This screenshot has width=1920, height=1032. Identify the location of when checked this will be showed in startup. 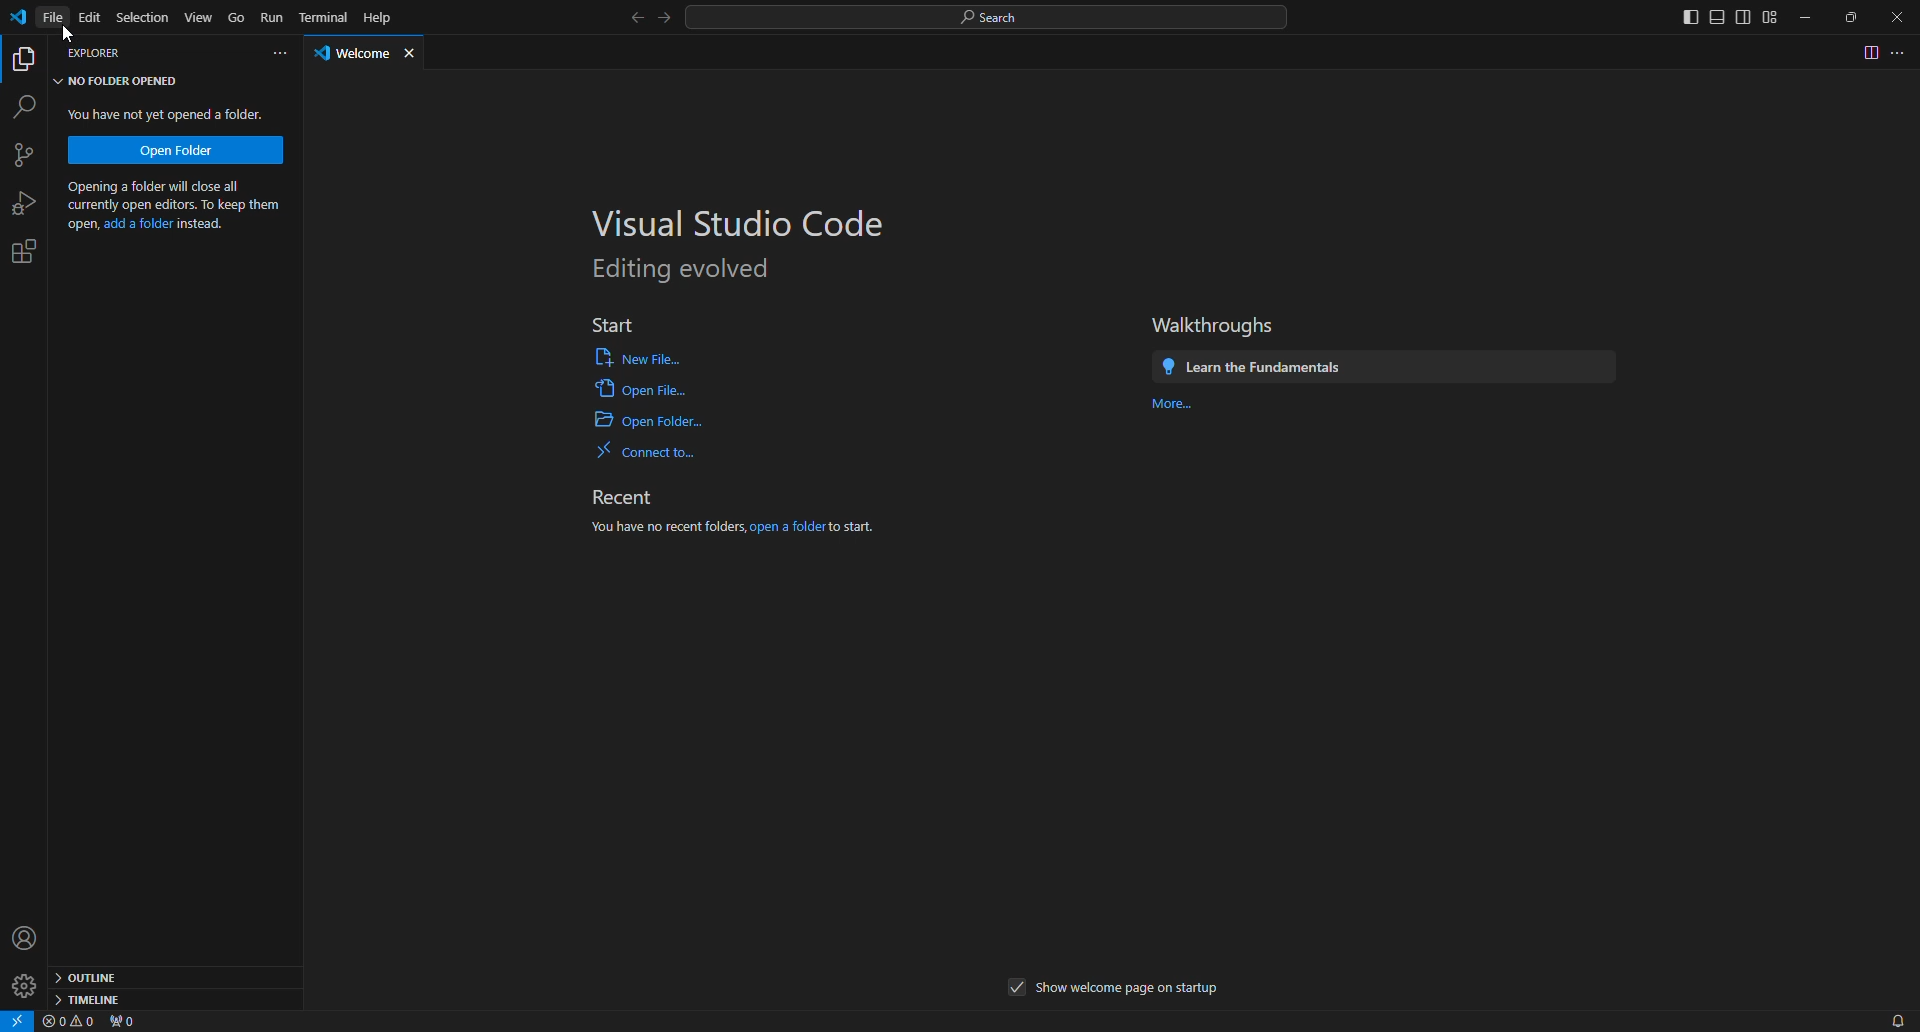
(1018, 988).